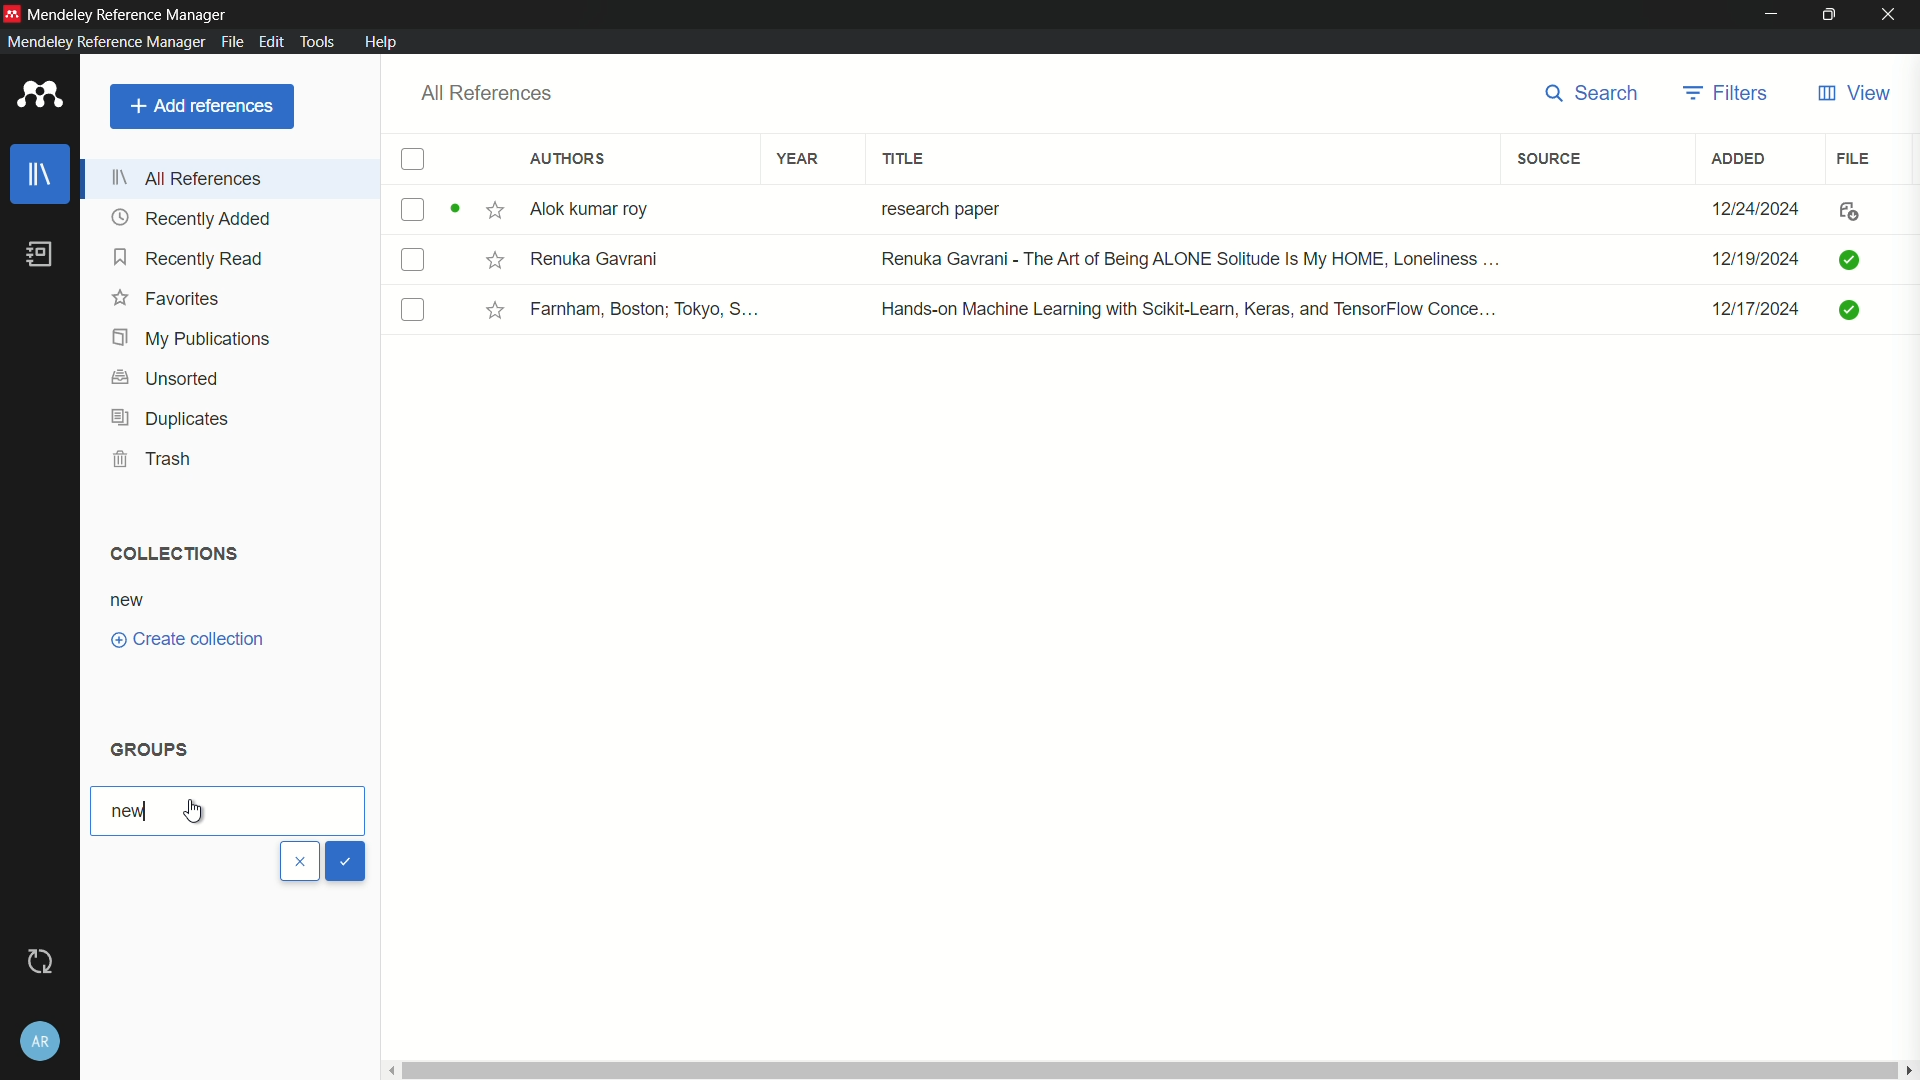 Image resolution: width=1920 pixels, height=1080 pixels. I want to click on app name, so click(102, 42).